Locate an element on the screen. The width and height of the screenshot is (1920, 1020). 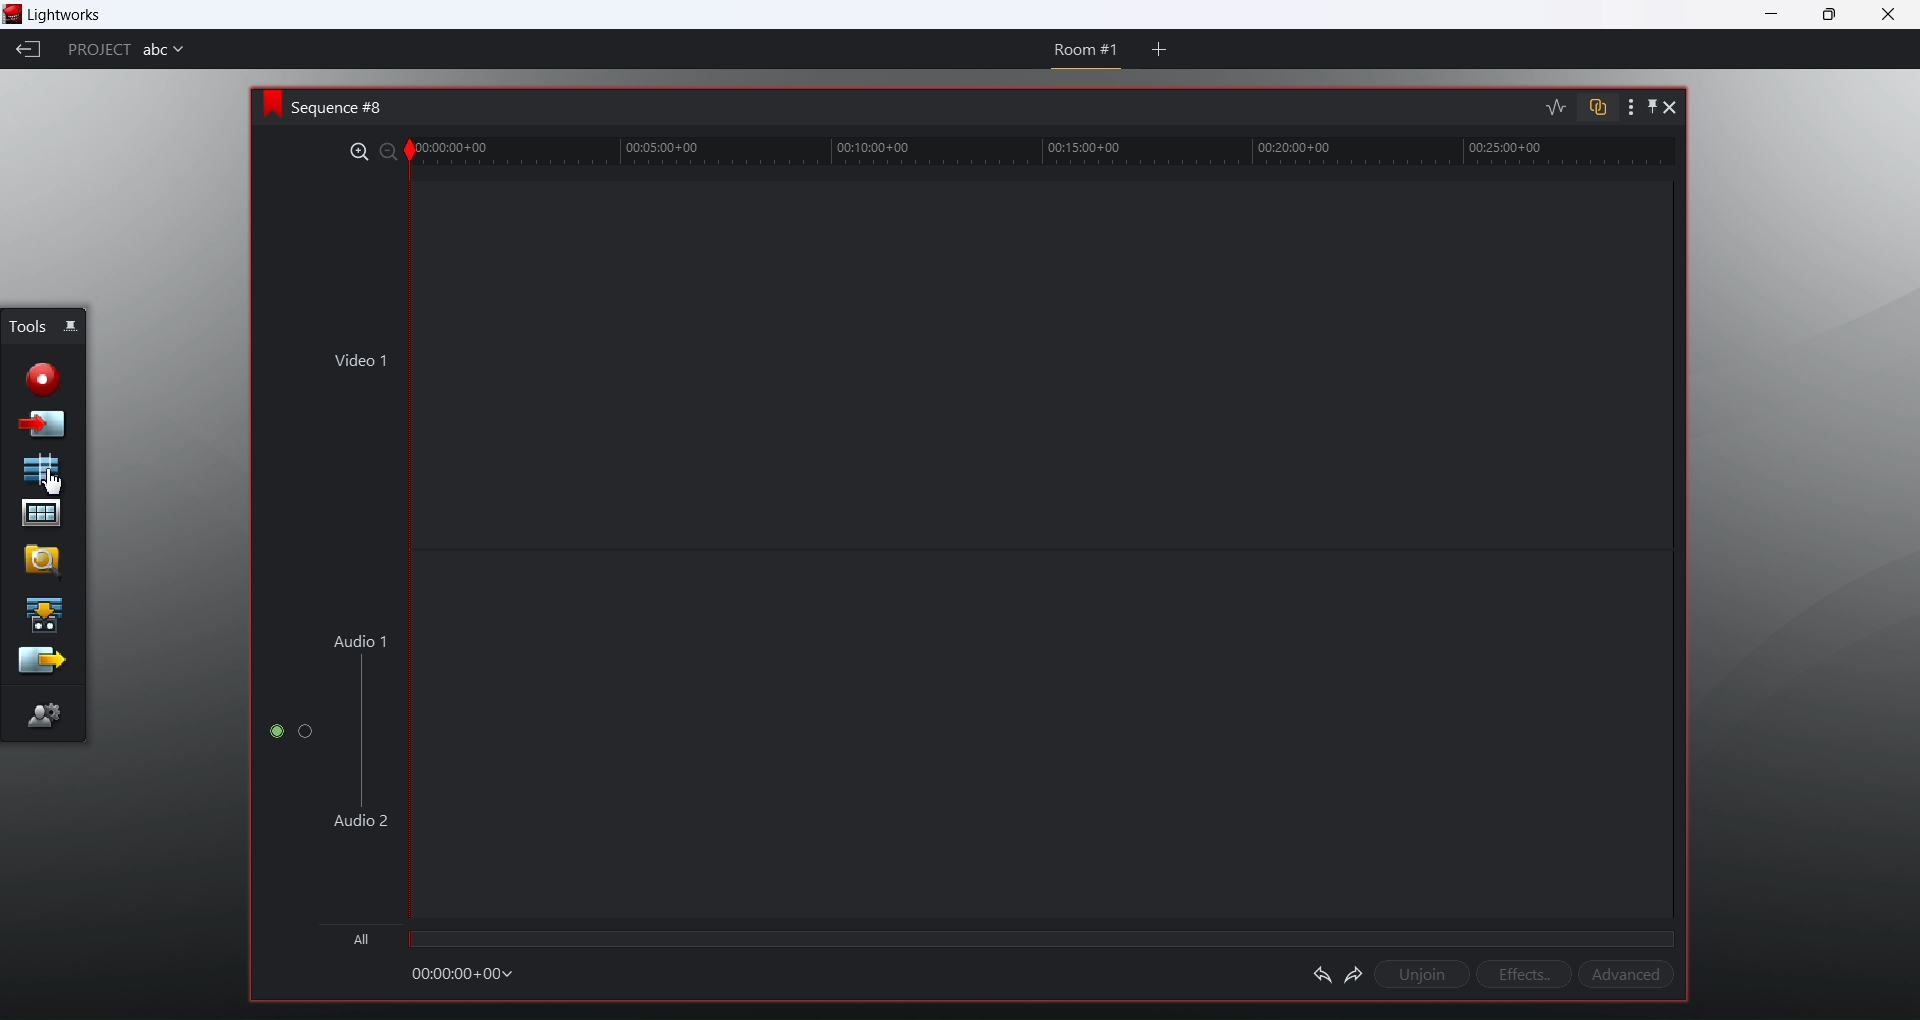
video 1 is located at coordinates (358, 360).